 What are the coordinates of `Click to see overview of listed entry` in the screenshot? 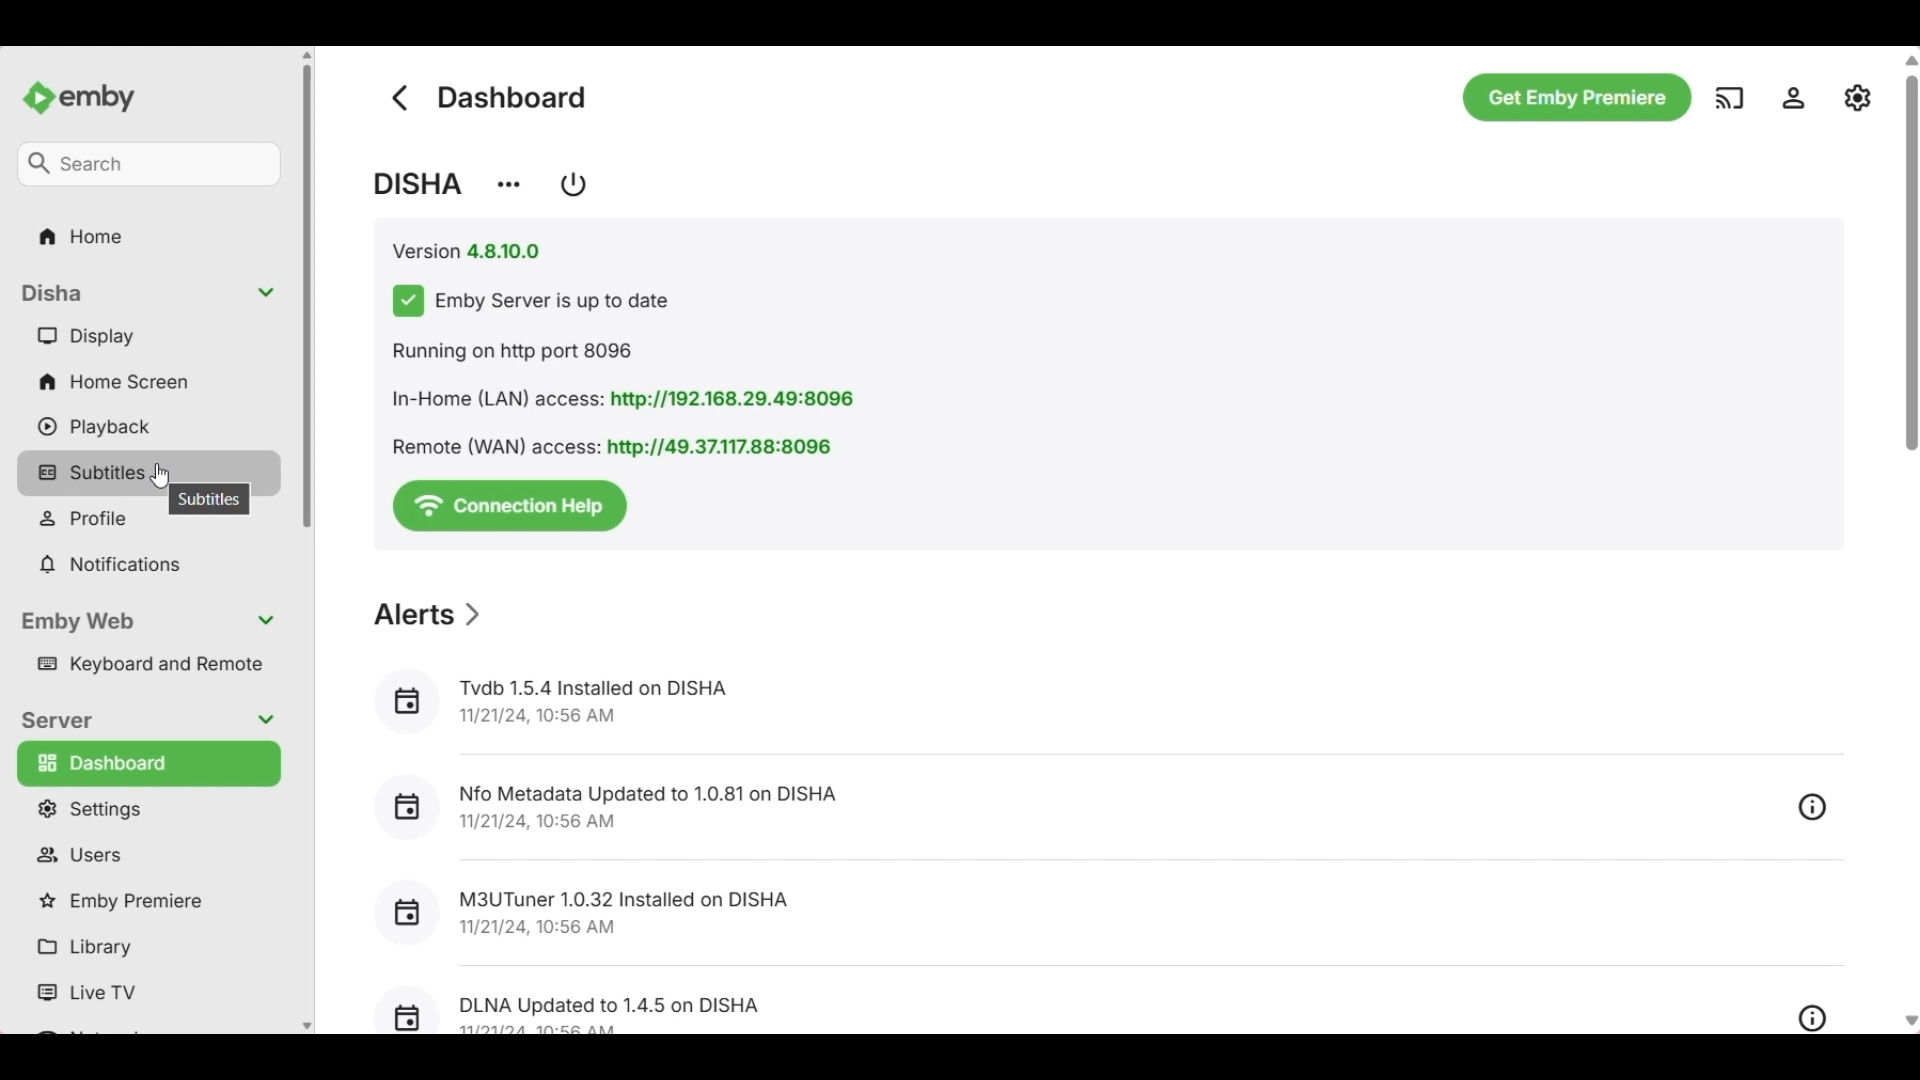 It's located at (1810, 808).